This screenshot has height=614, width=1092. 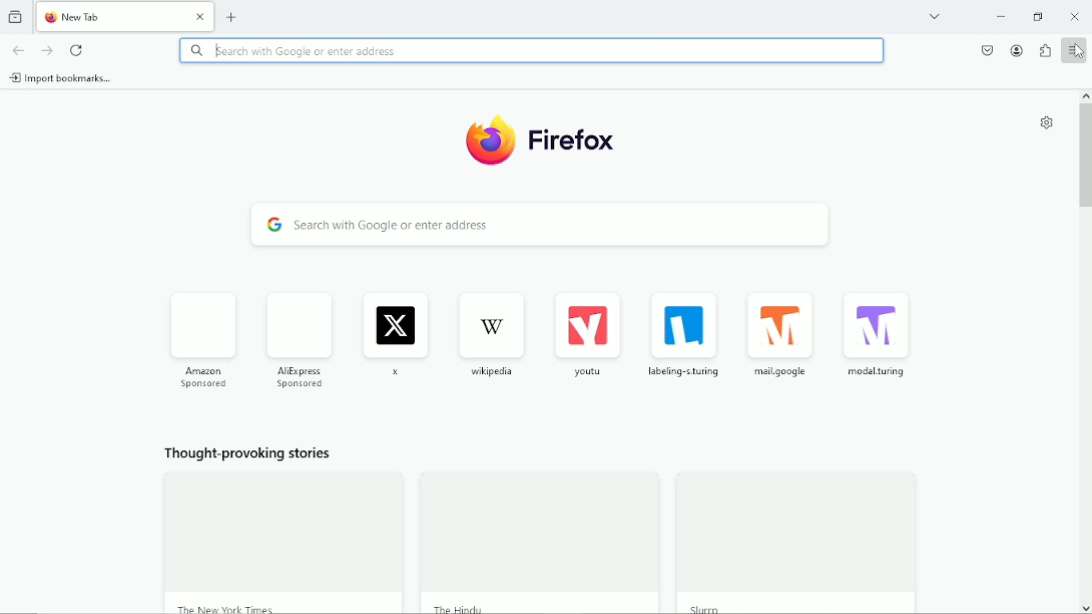 I want to click on Open application menu, so click(x=1076, y=51).